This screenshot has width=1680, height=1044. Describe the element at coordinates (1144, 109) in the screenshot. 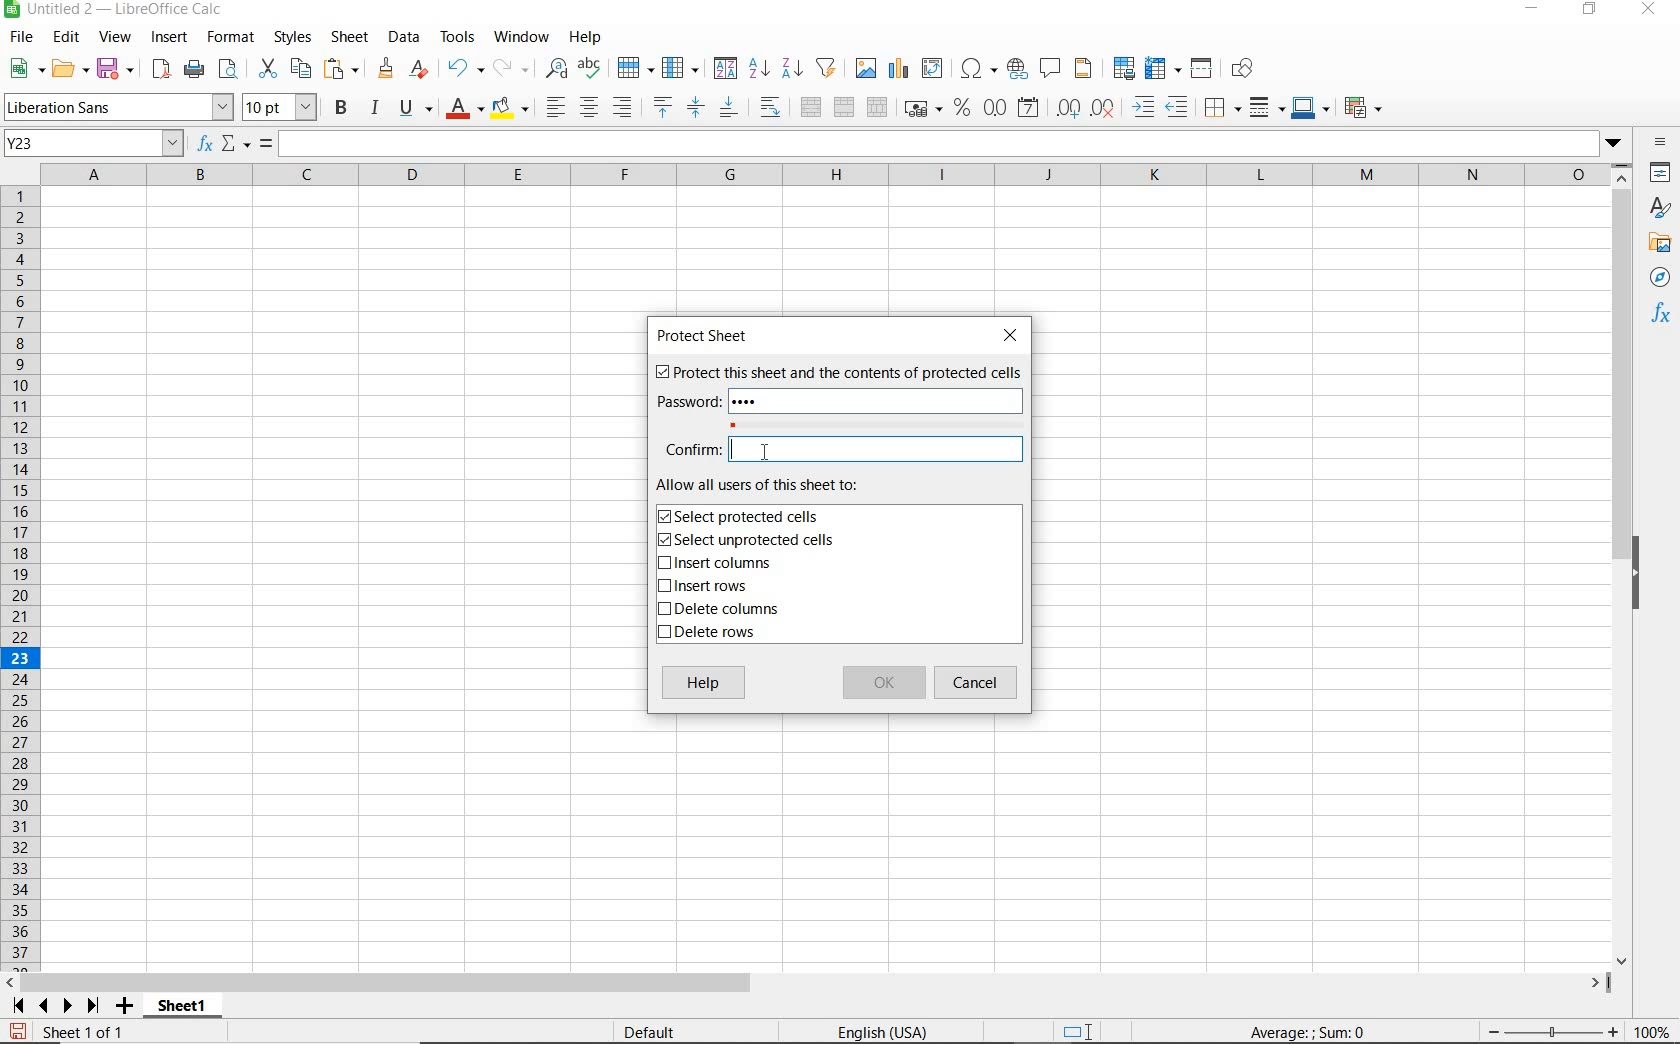

I see `INCREASE INDENT` at that location.